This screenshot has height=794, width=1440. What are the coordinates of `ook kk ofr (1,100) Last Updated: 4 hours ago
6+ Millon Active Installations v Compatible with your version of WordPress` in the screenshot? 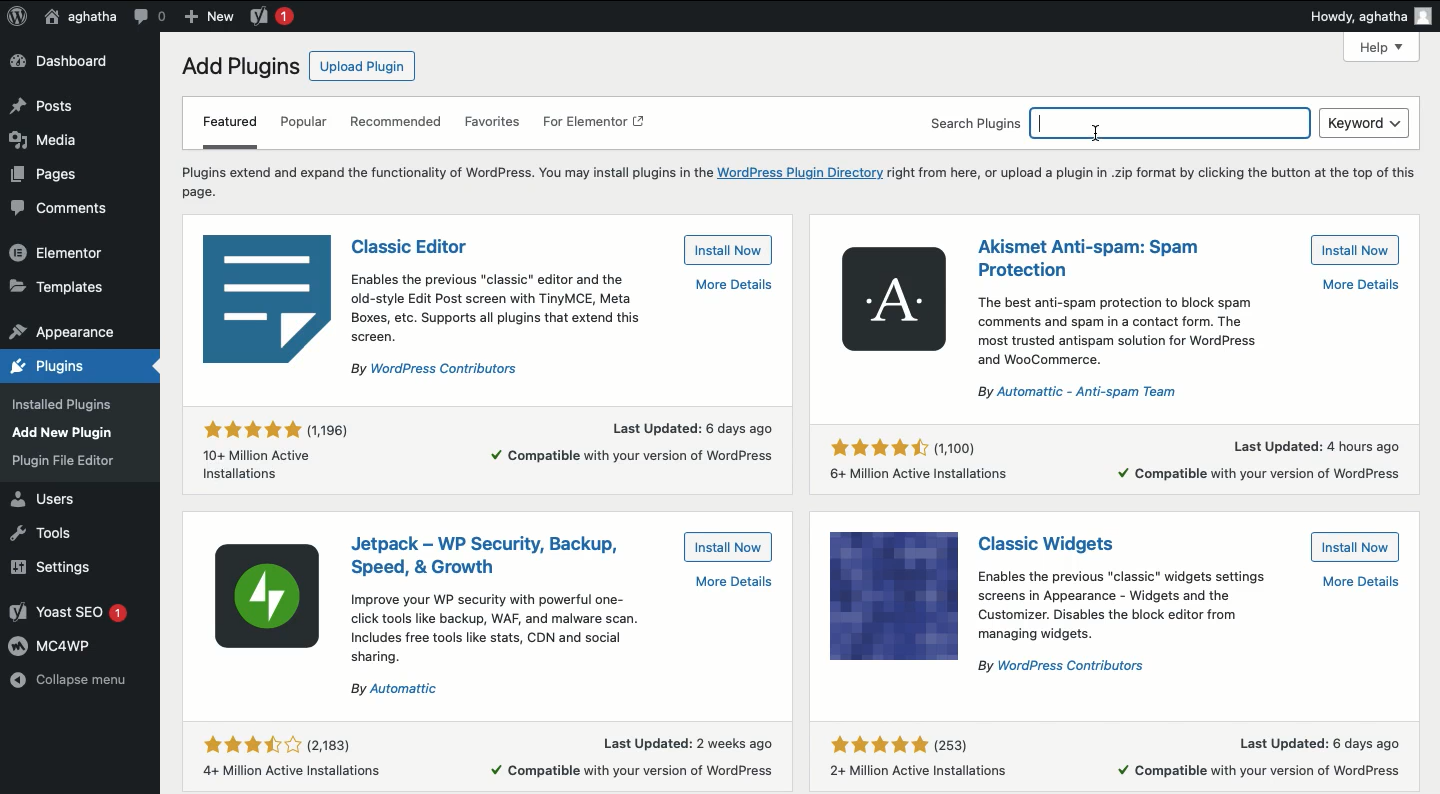 It's located at (1122, 459).